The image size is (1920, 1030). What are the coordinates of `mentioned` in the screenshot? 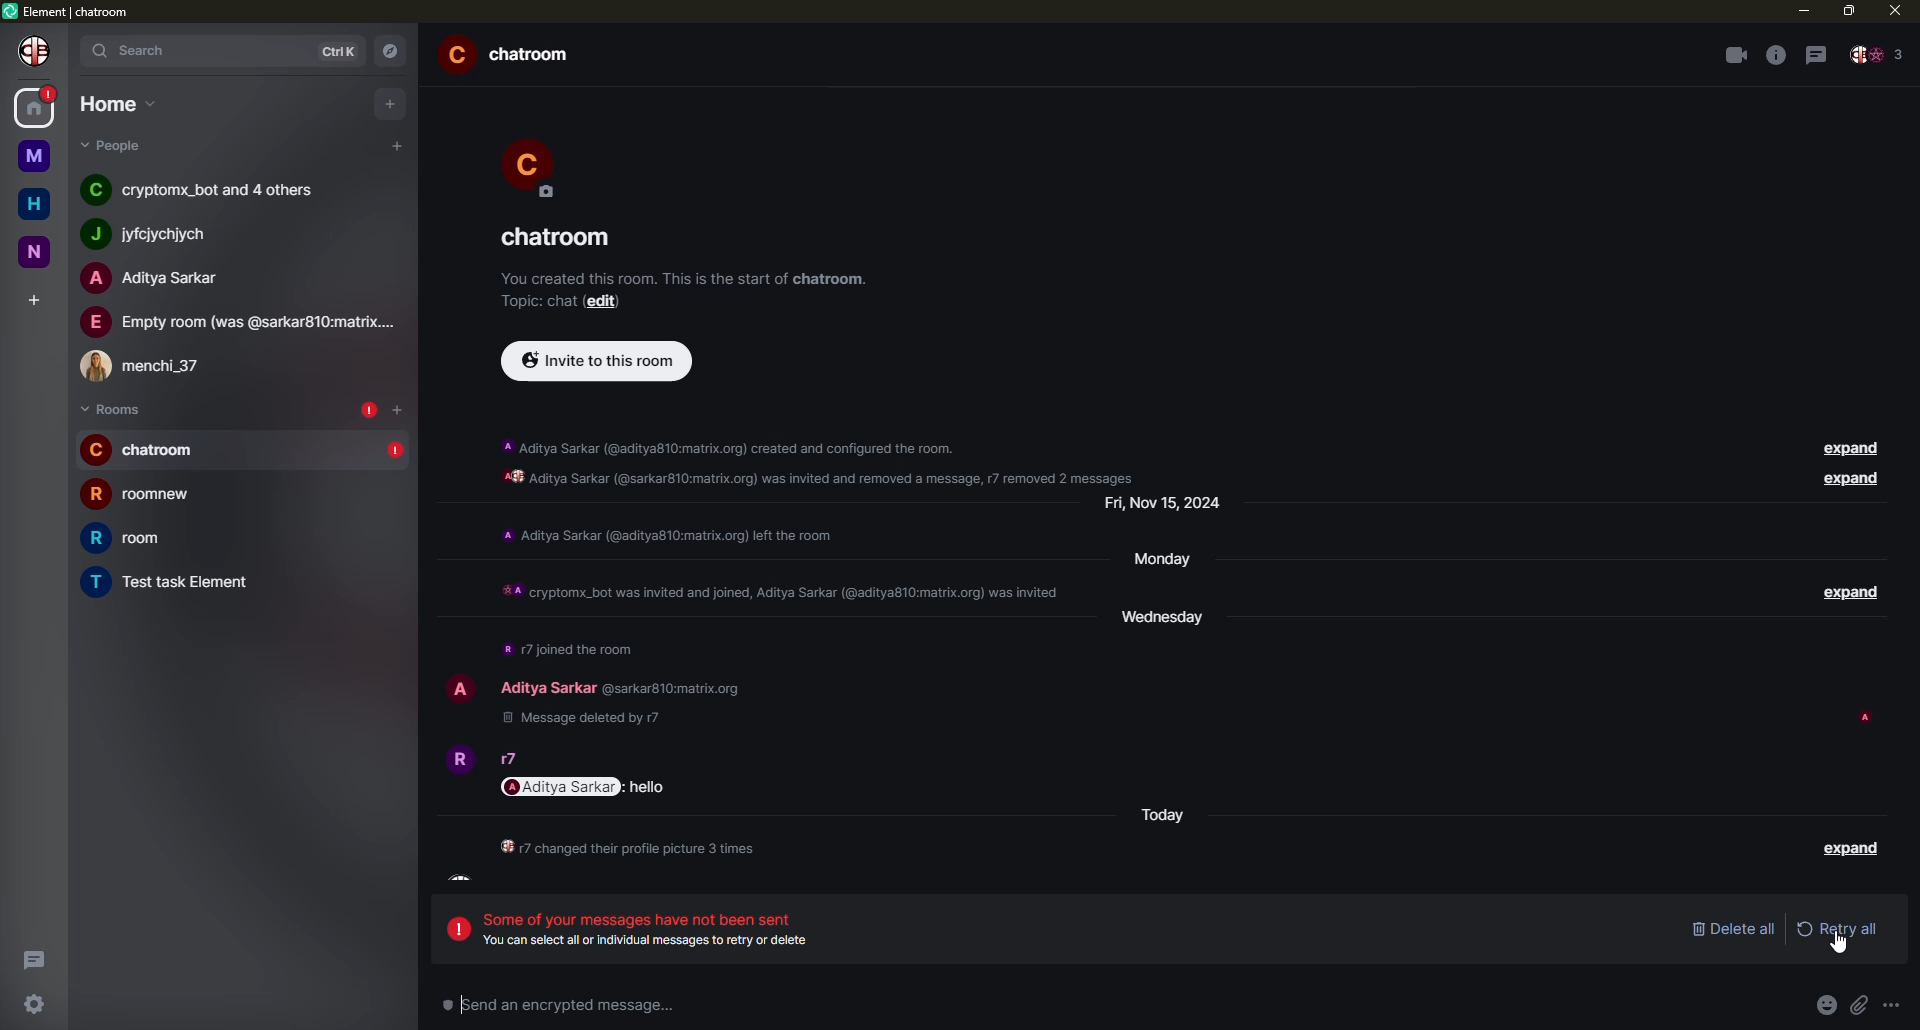 It's located at (588, 786).